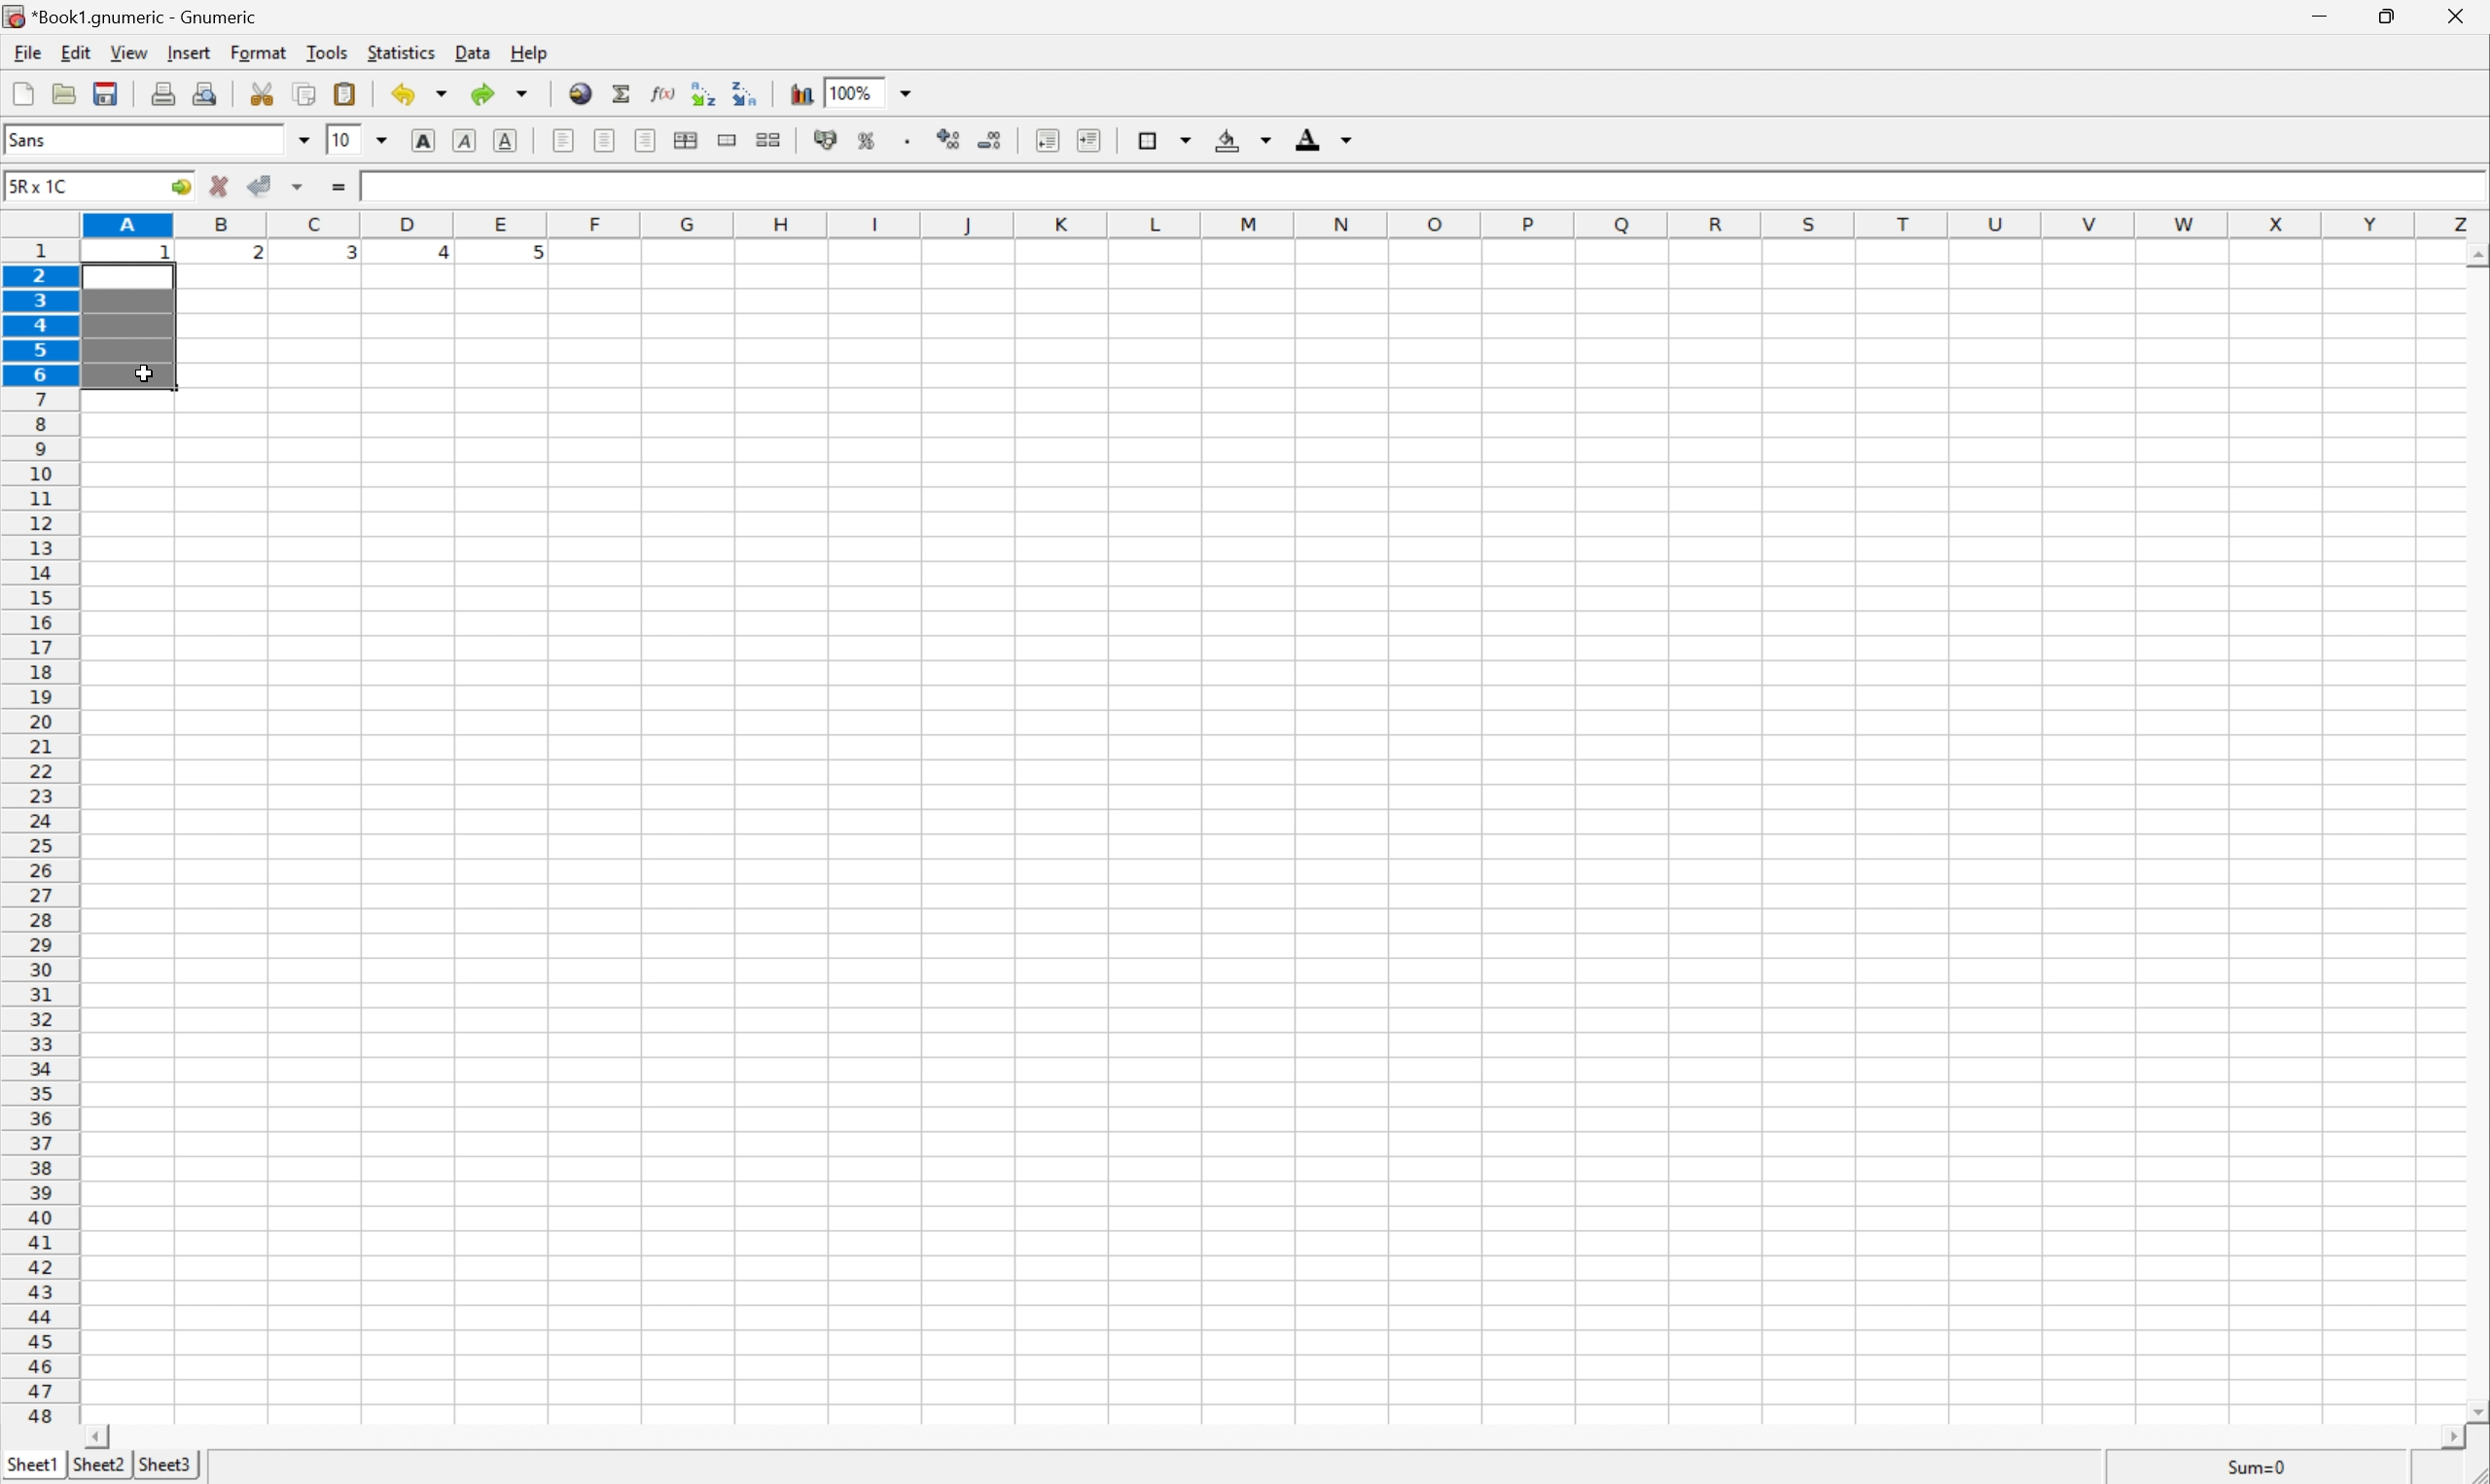  I want to click on merge a range of cells, so click(729, 142).